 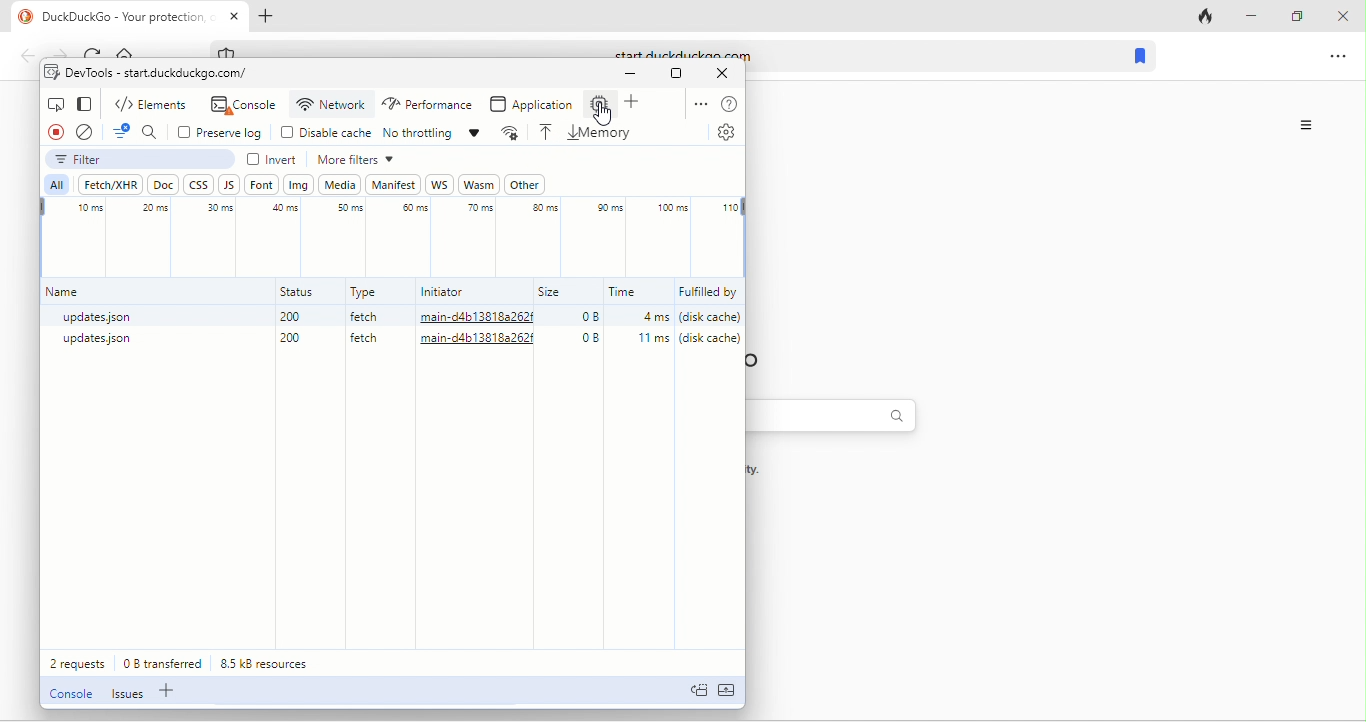 I want to click on search, so click(x=156, y=134).